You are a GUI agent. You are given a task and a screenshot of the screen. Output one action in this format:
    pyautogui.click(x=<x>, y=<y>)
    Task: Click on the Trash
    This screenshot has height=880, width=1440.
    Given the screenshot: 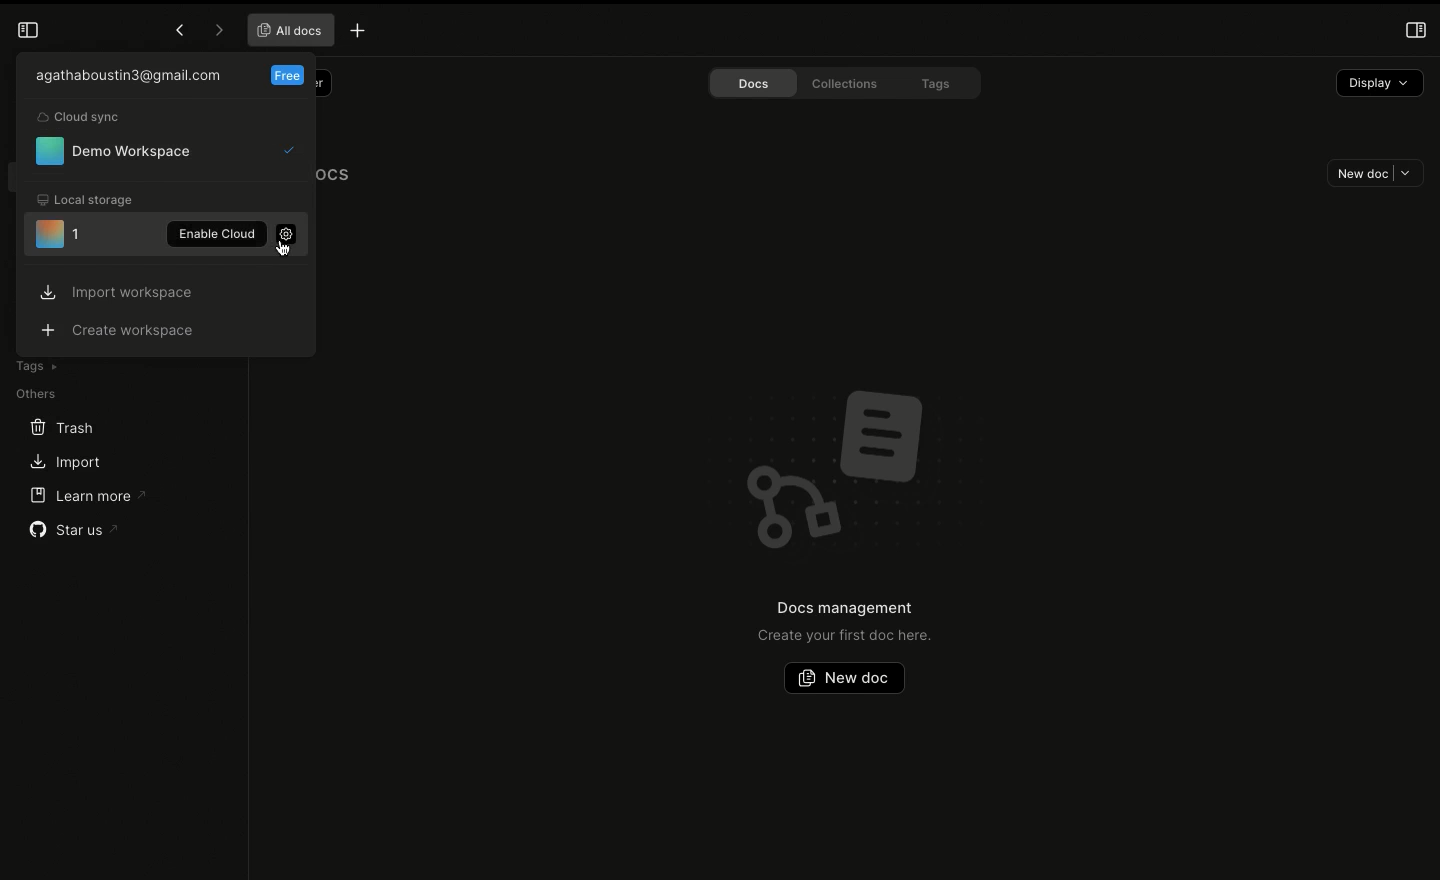 What is the action you would take?
    pyautogui.click(x=64, y=427)
    